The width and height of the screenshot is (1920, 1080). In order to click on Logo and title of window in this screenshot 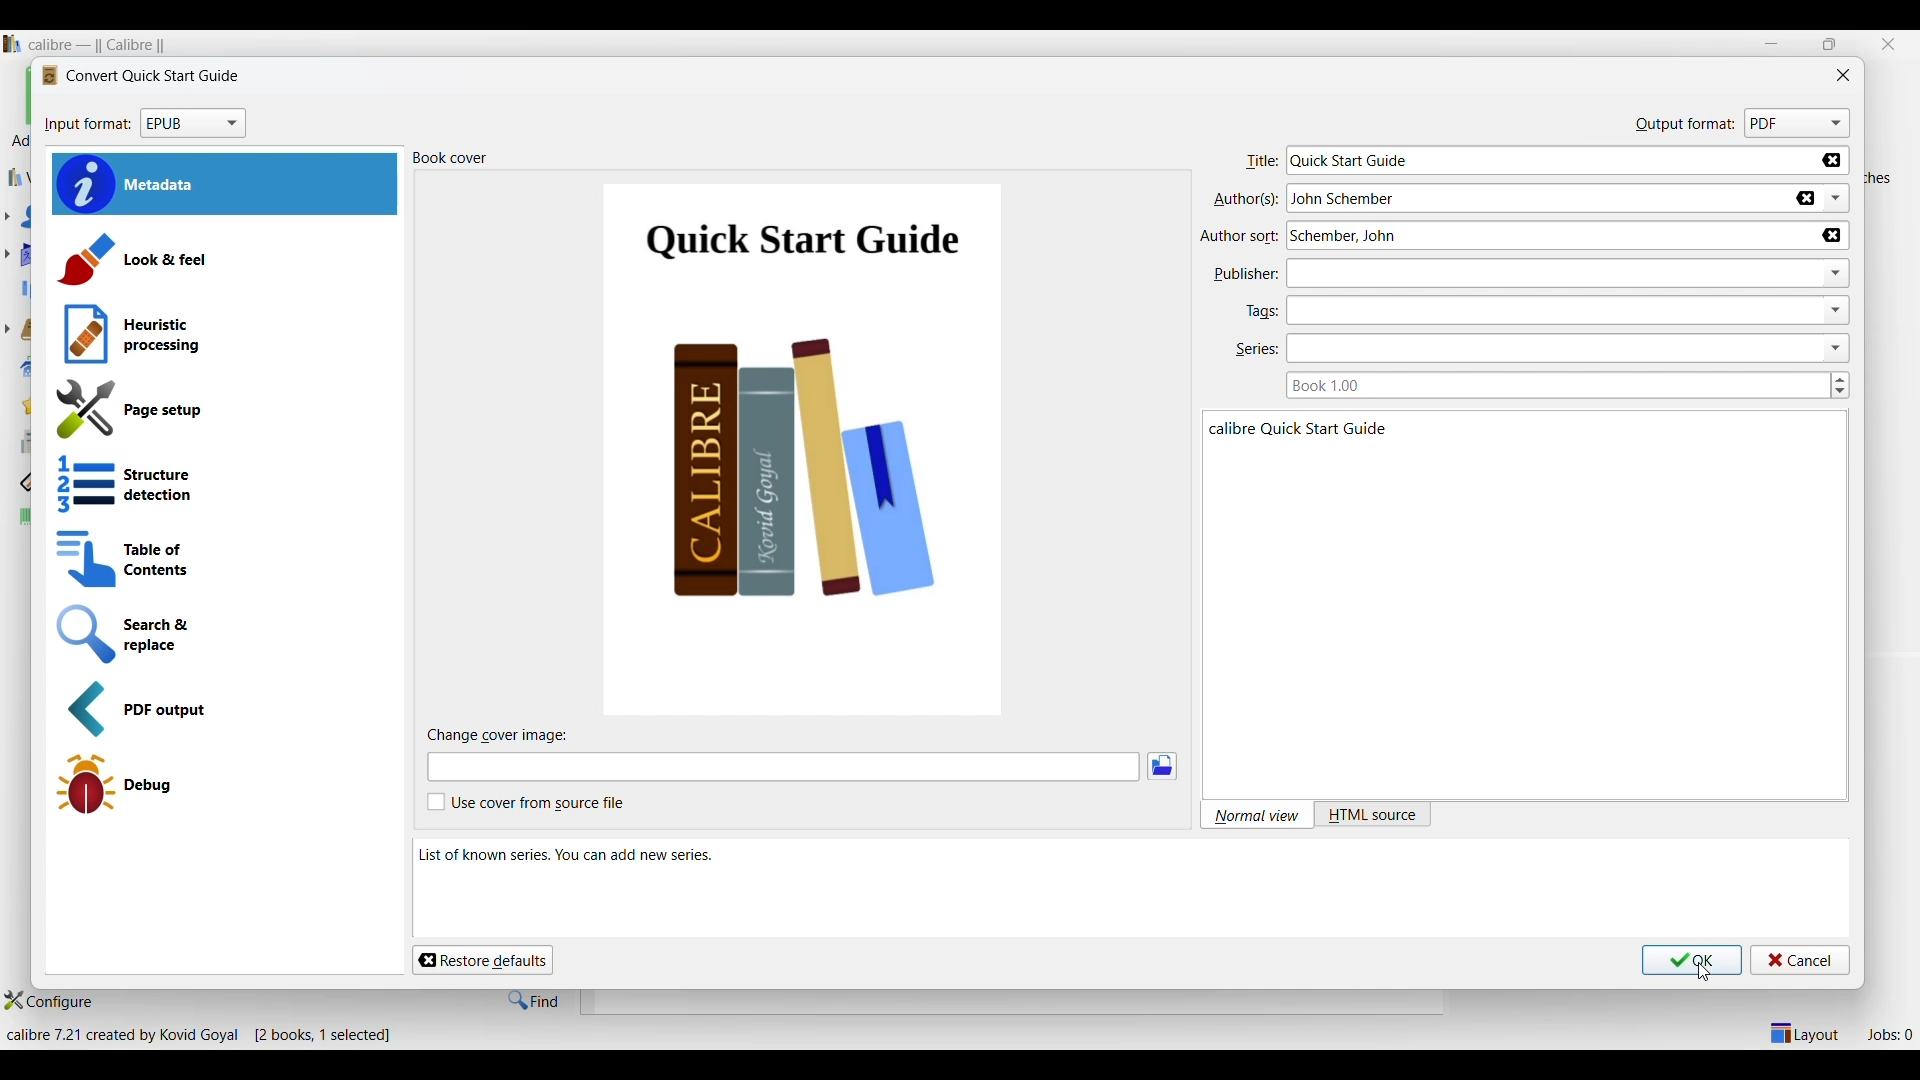, I will do `click(140, 76)`.